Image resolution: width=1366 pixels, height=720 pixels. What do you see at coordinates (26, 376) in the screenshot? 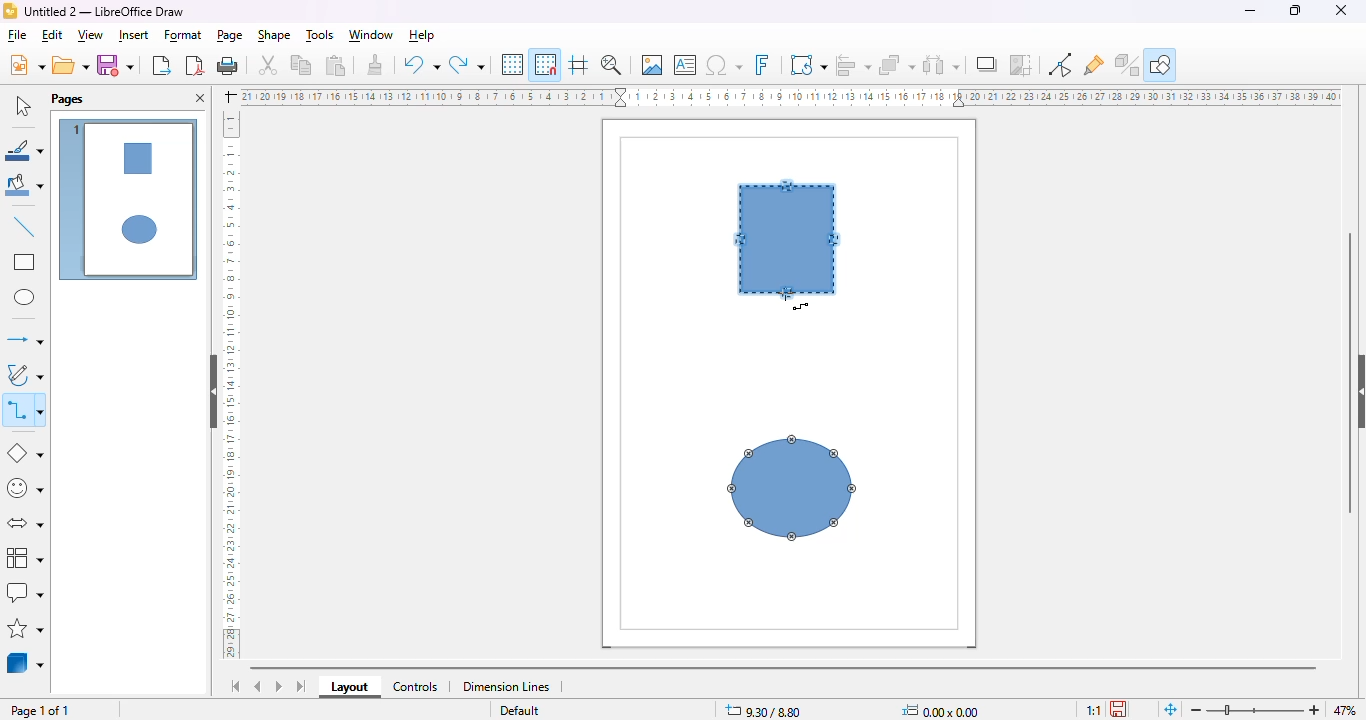
I see `curves and polygons` at bounding box center [26, 376].